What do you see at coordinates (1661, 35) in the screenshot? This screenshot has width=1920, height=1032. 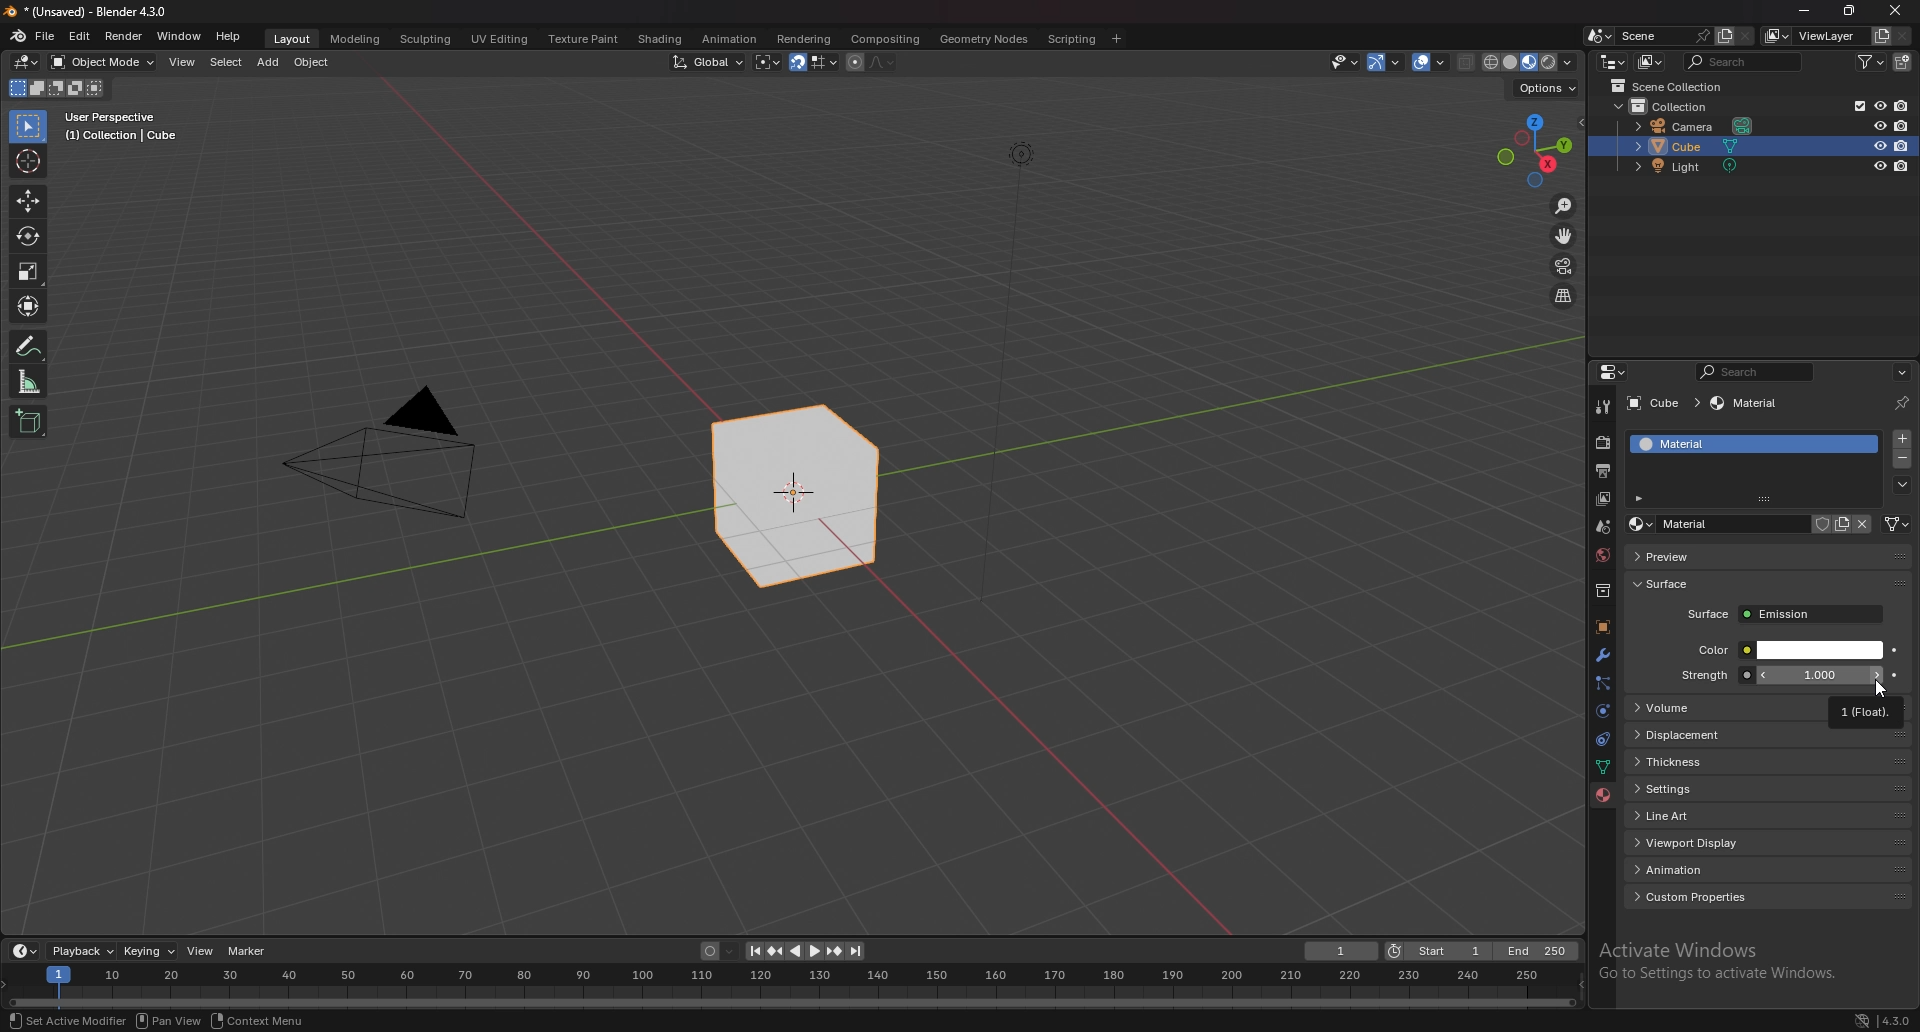 I see `scene` at bounding box center [1661, 35].